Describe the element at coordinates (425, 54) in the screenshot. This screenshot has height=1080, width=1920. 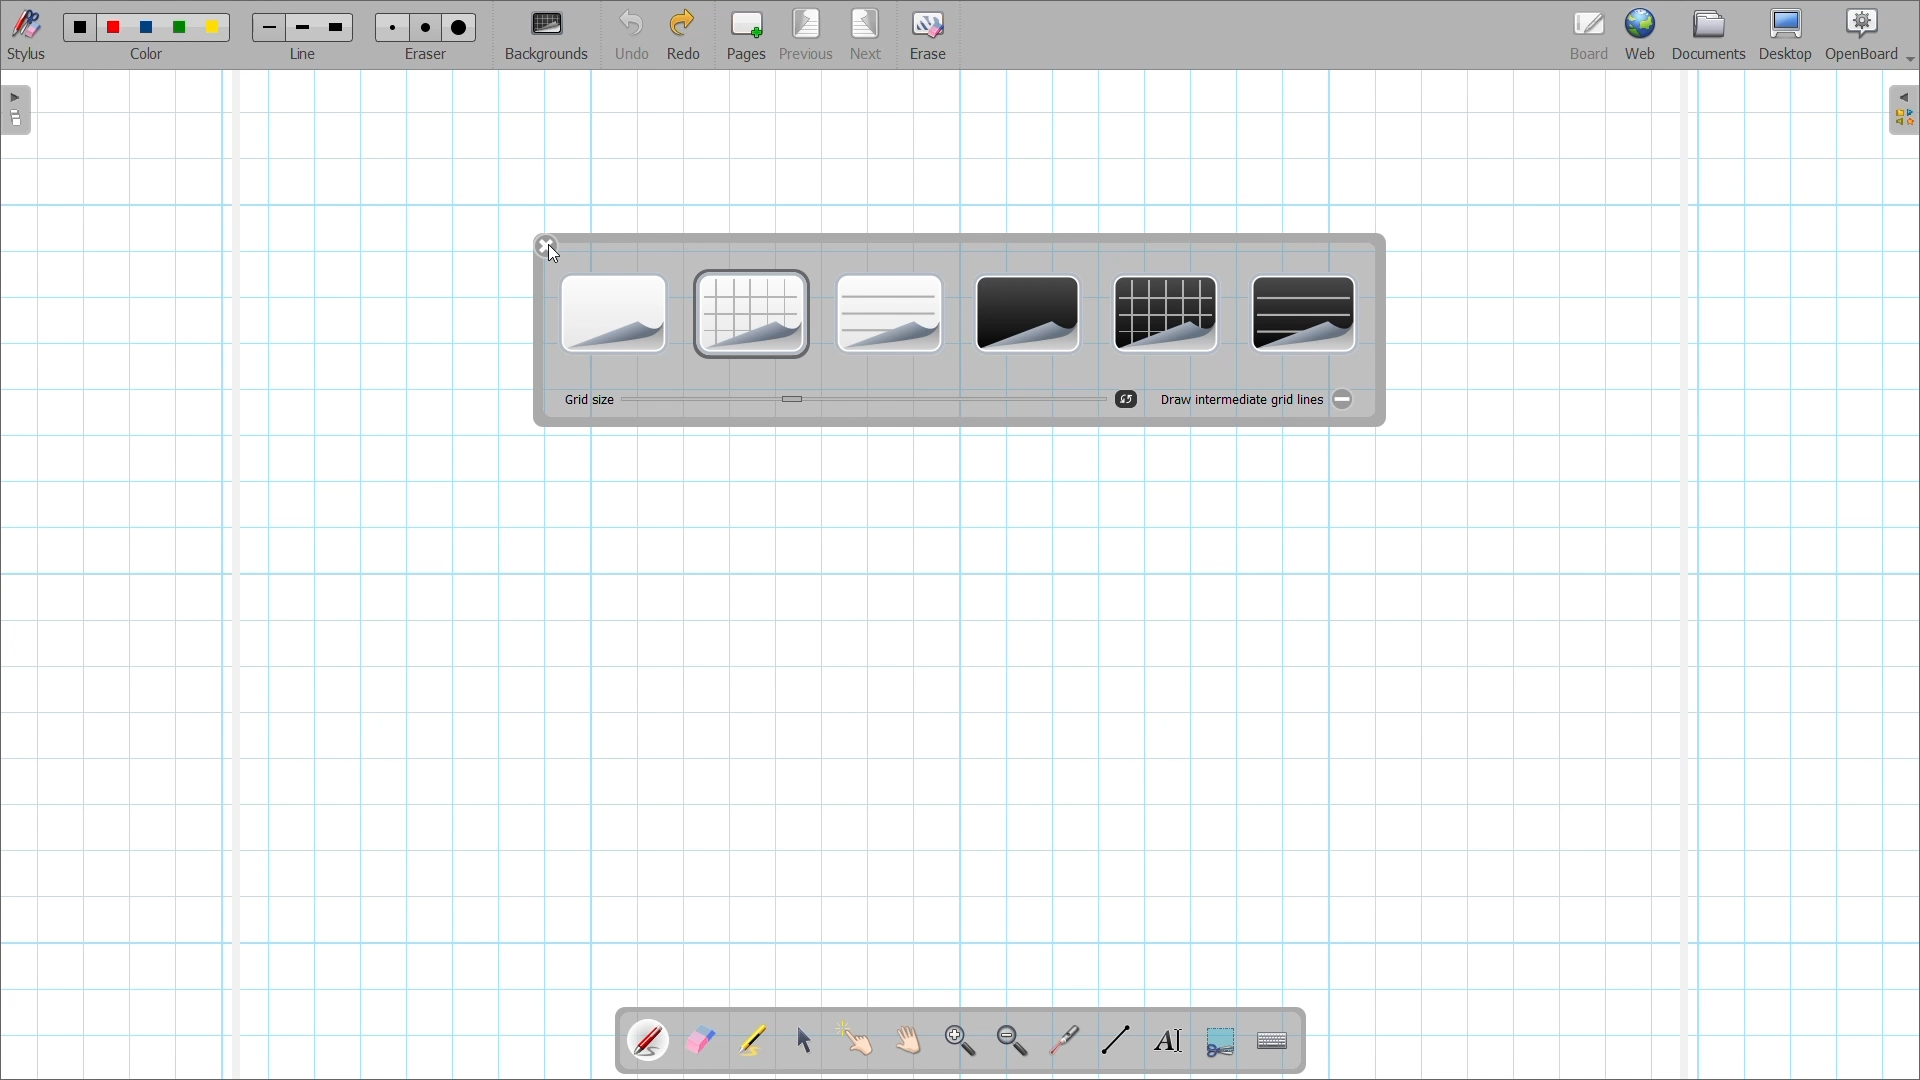
I see `Eraser ` at that location.